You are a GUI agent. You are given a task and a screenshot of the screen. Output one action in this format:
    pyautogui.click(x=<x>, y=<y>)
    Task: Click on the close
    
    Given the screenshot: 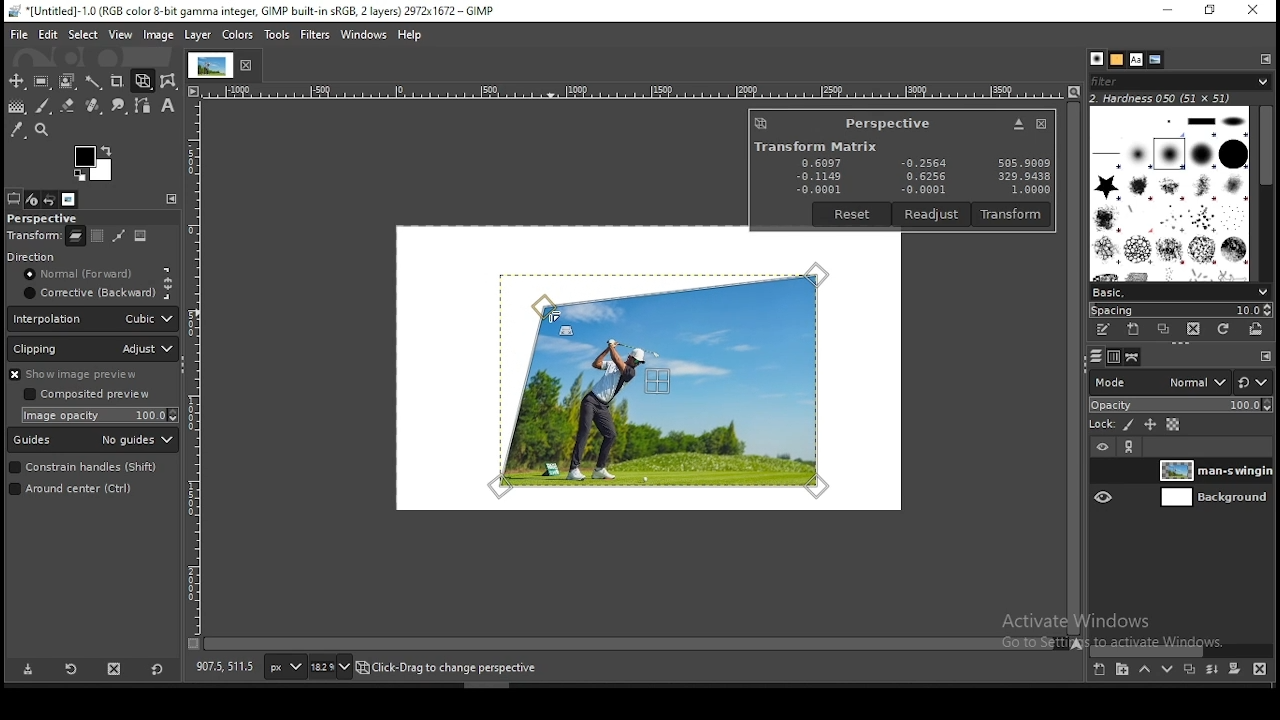 What is the action you would take?
    pyautogui.click(x=250, y=66)
    